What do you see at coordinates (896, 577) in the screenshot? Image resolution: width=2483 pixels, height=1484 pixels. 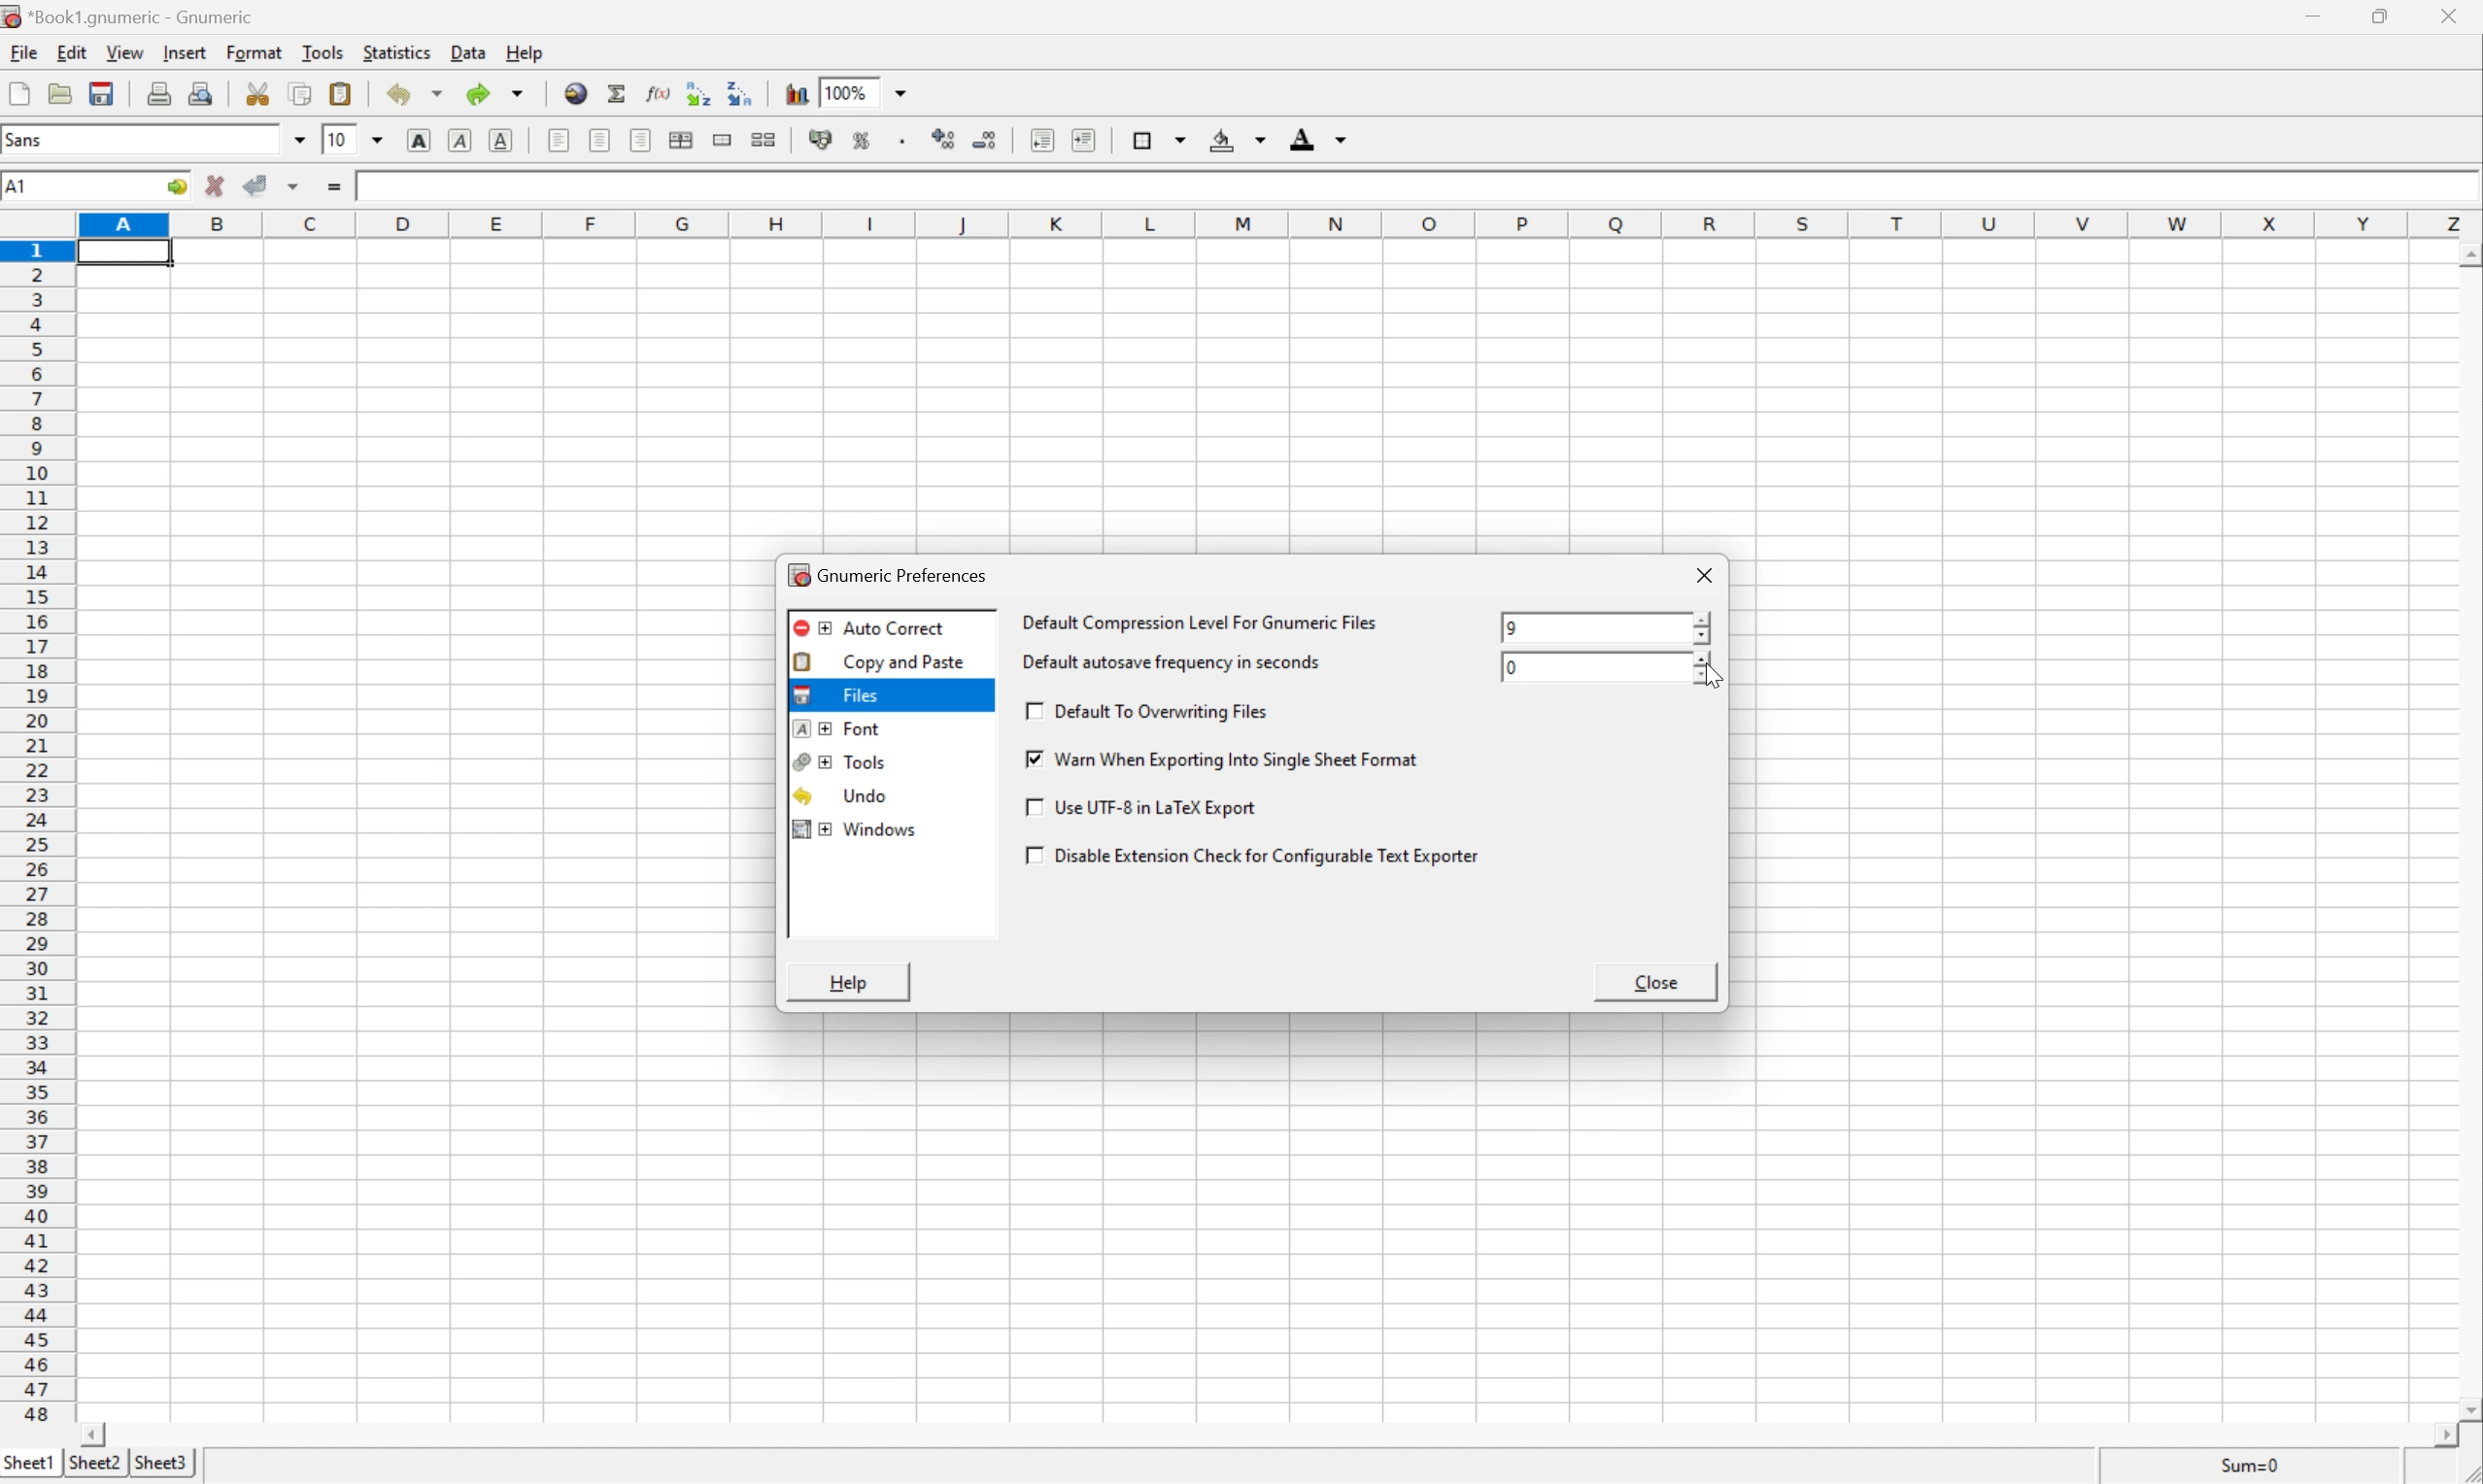 I see `gnumeric preferences` at bounding box center [896, 577].